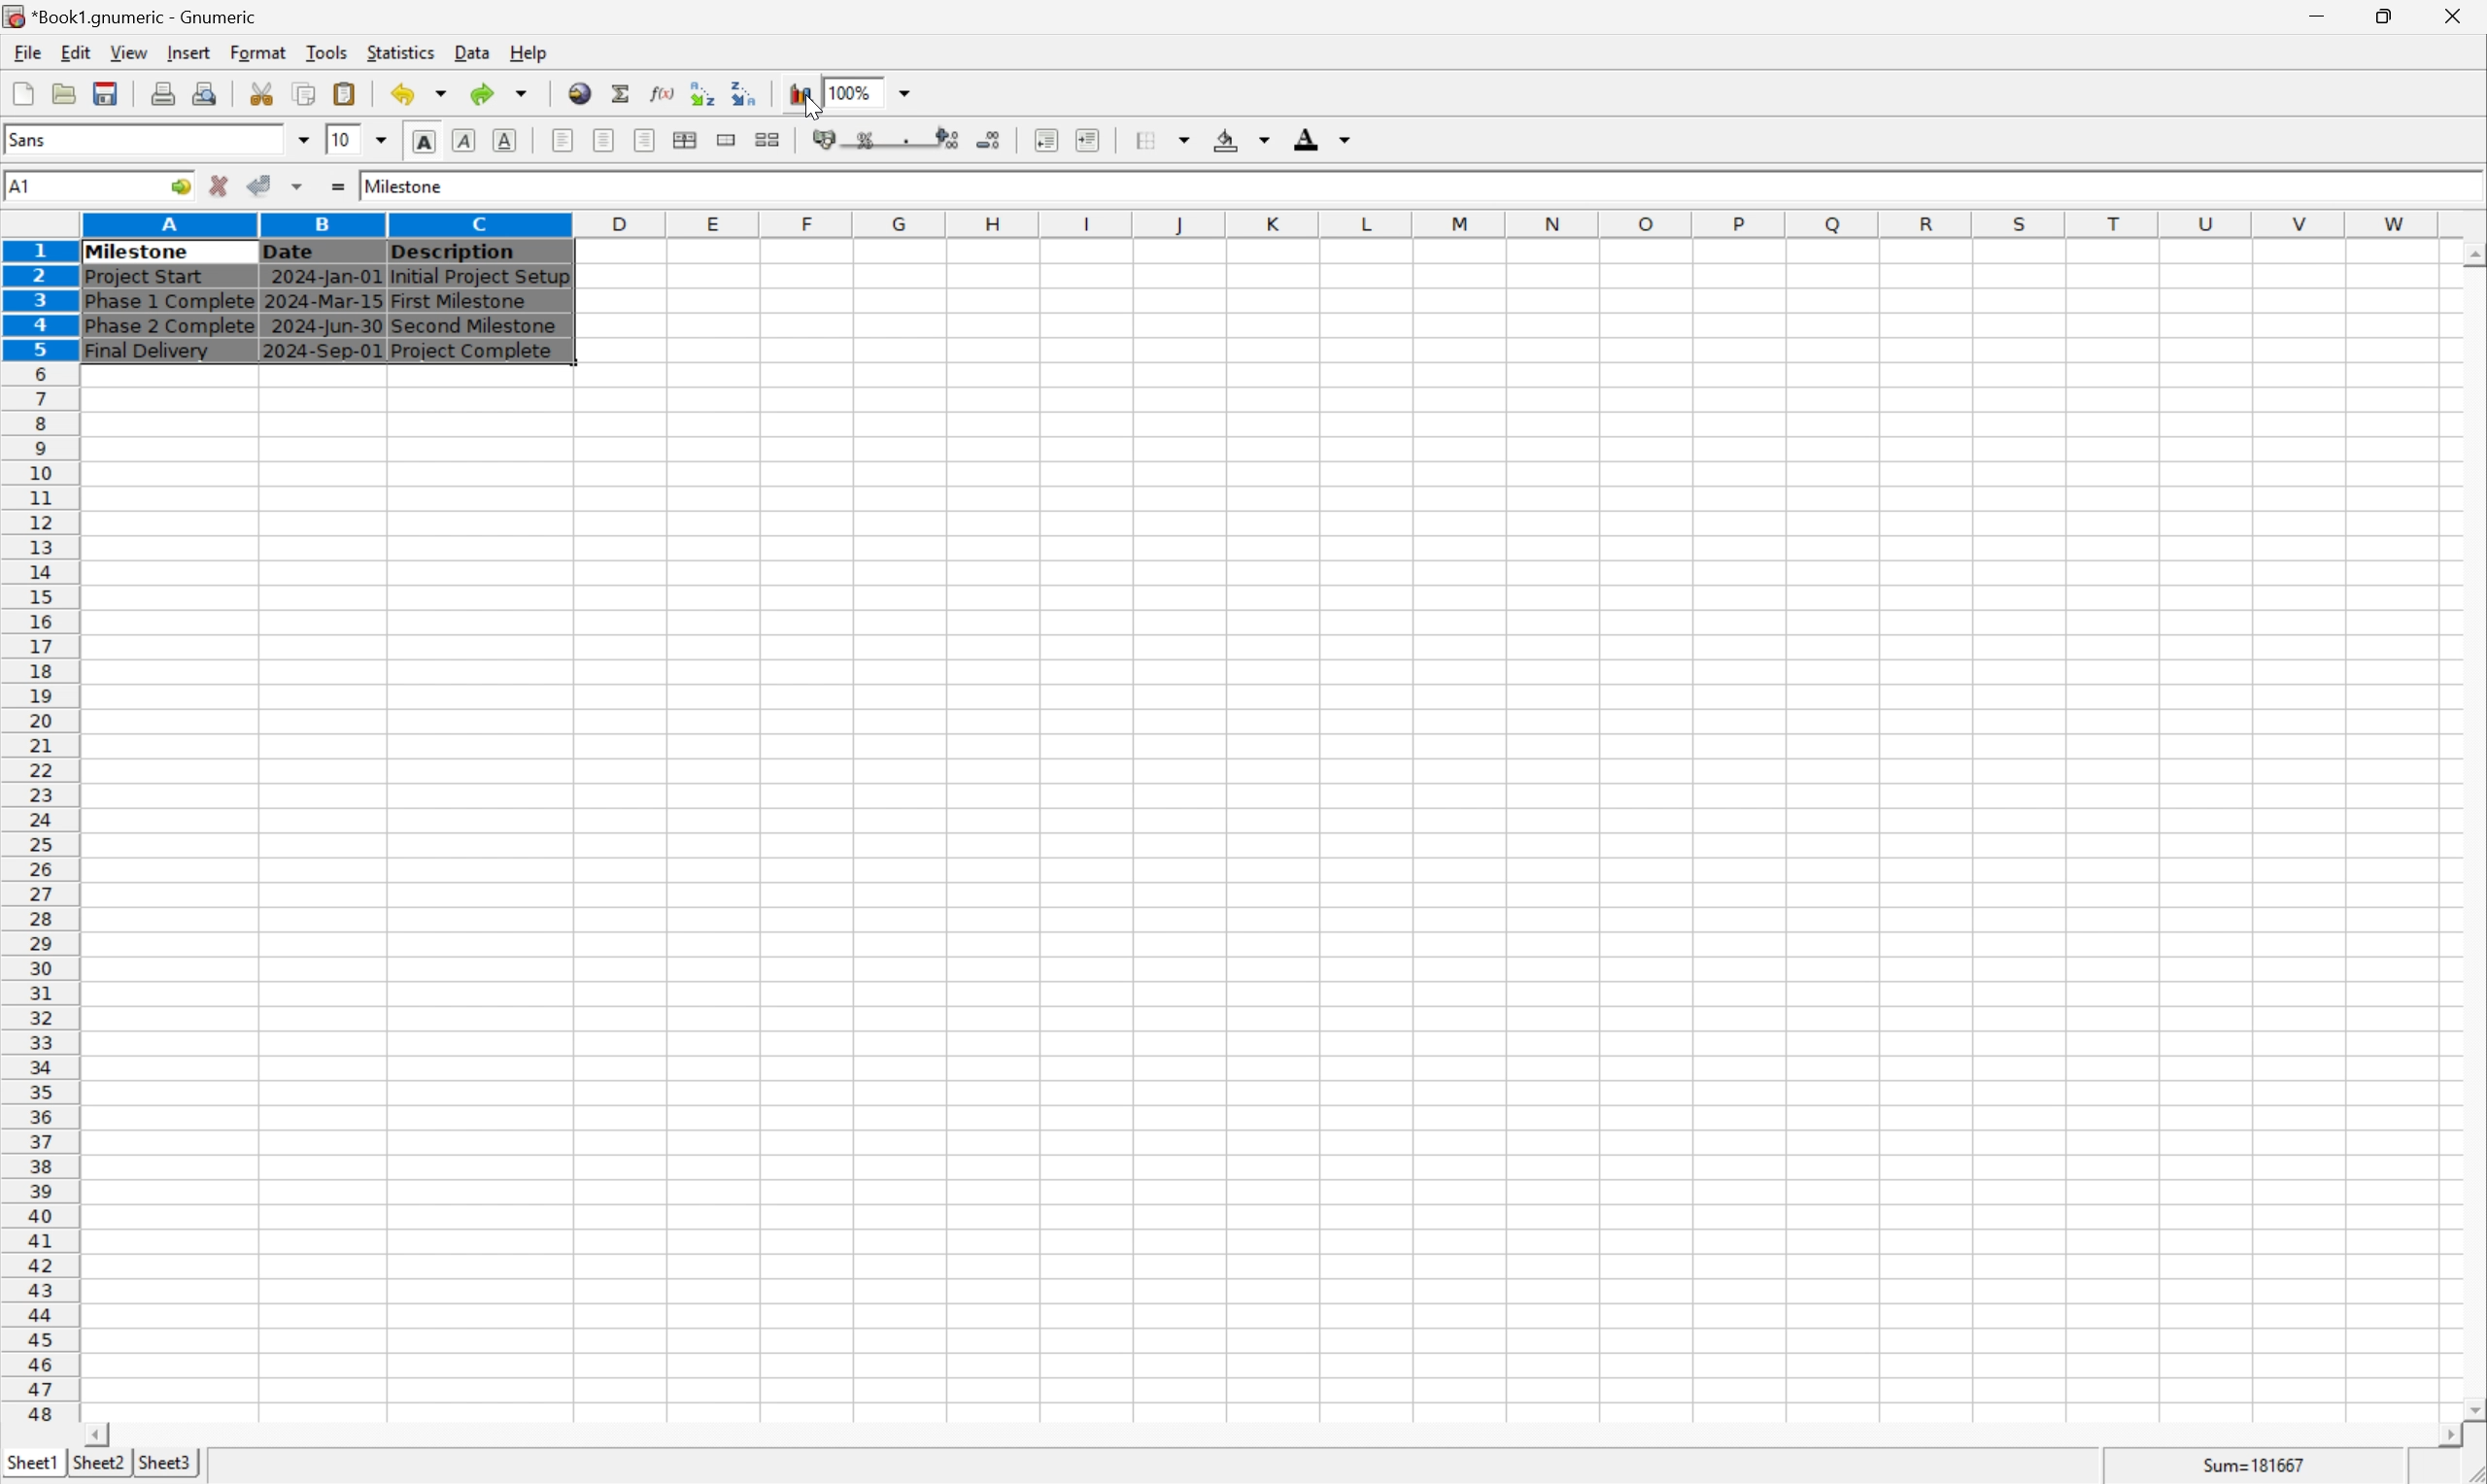  What do you see at coordinates (324, 301) in the screenshot?
I see `Table` at bounding box center [324, 301].